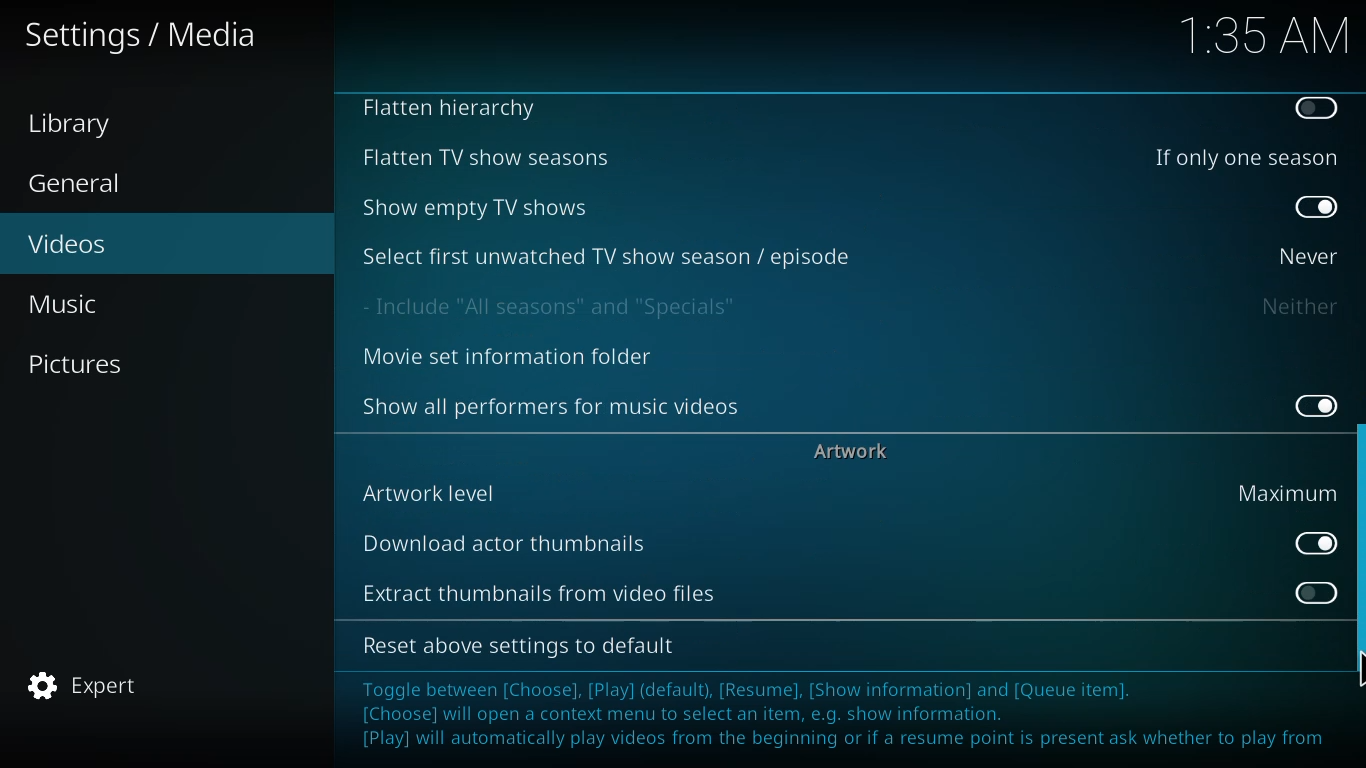 This screenshot has height=768, width=1366. Describe the element at coordinates (143, 37) in the screenshot. I see `media` at that location.